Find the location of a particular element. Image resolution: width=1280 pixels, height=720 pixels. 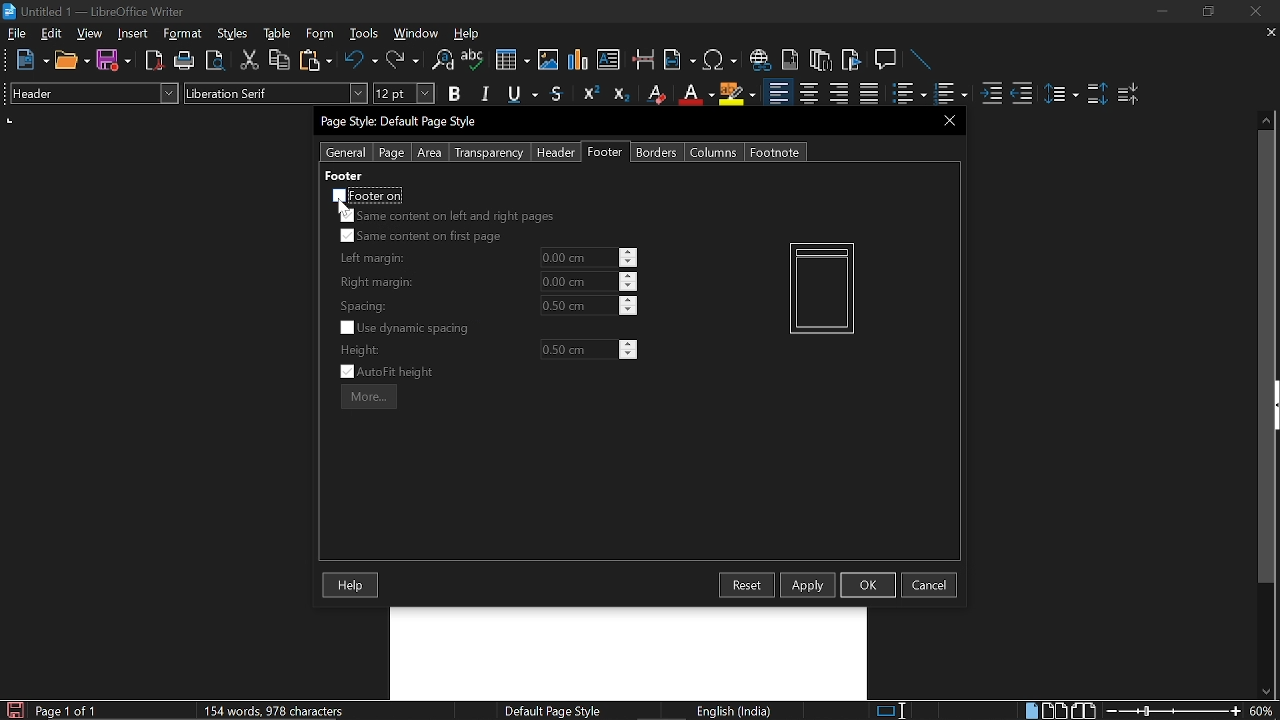

Help is located at coordinates (352, 586).